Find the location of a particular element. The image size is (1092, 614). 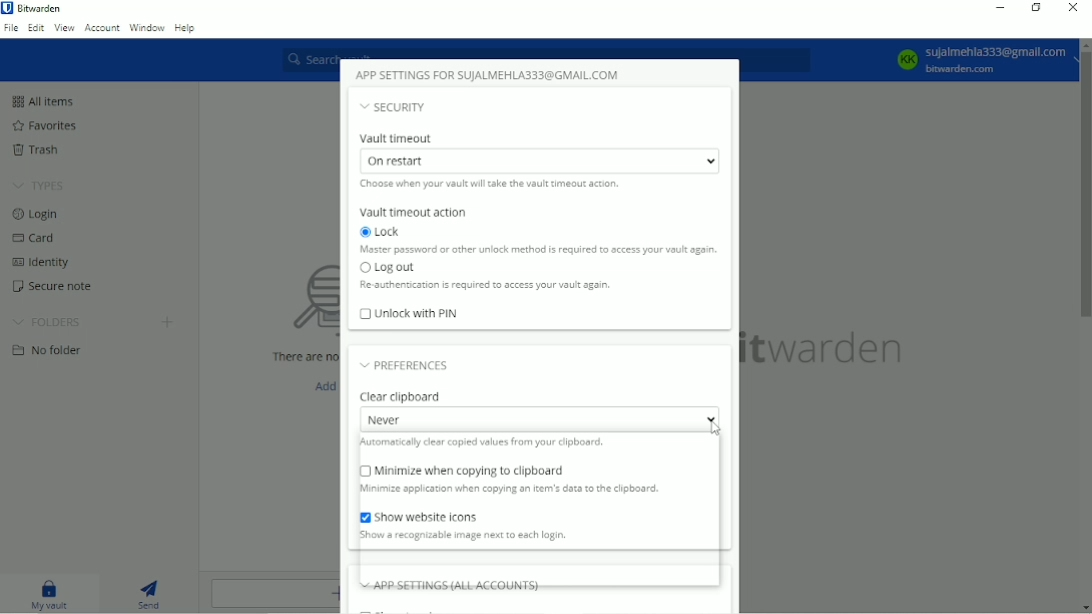

View is located at coordinates (65, 27).